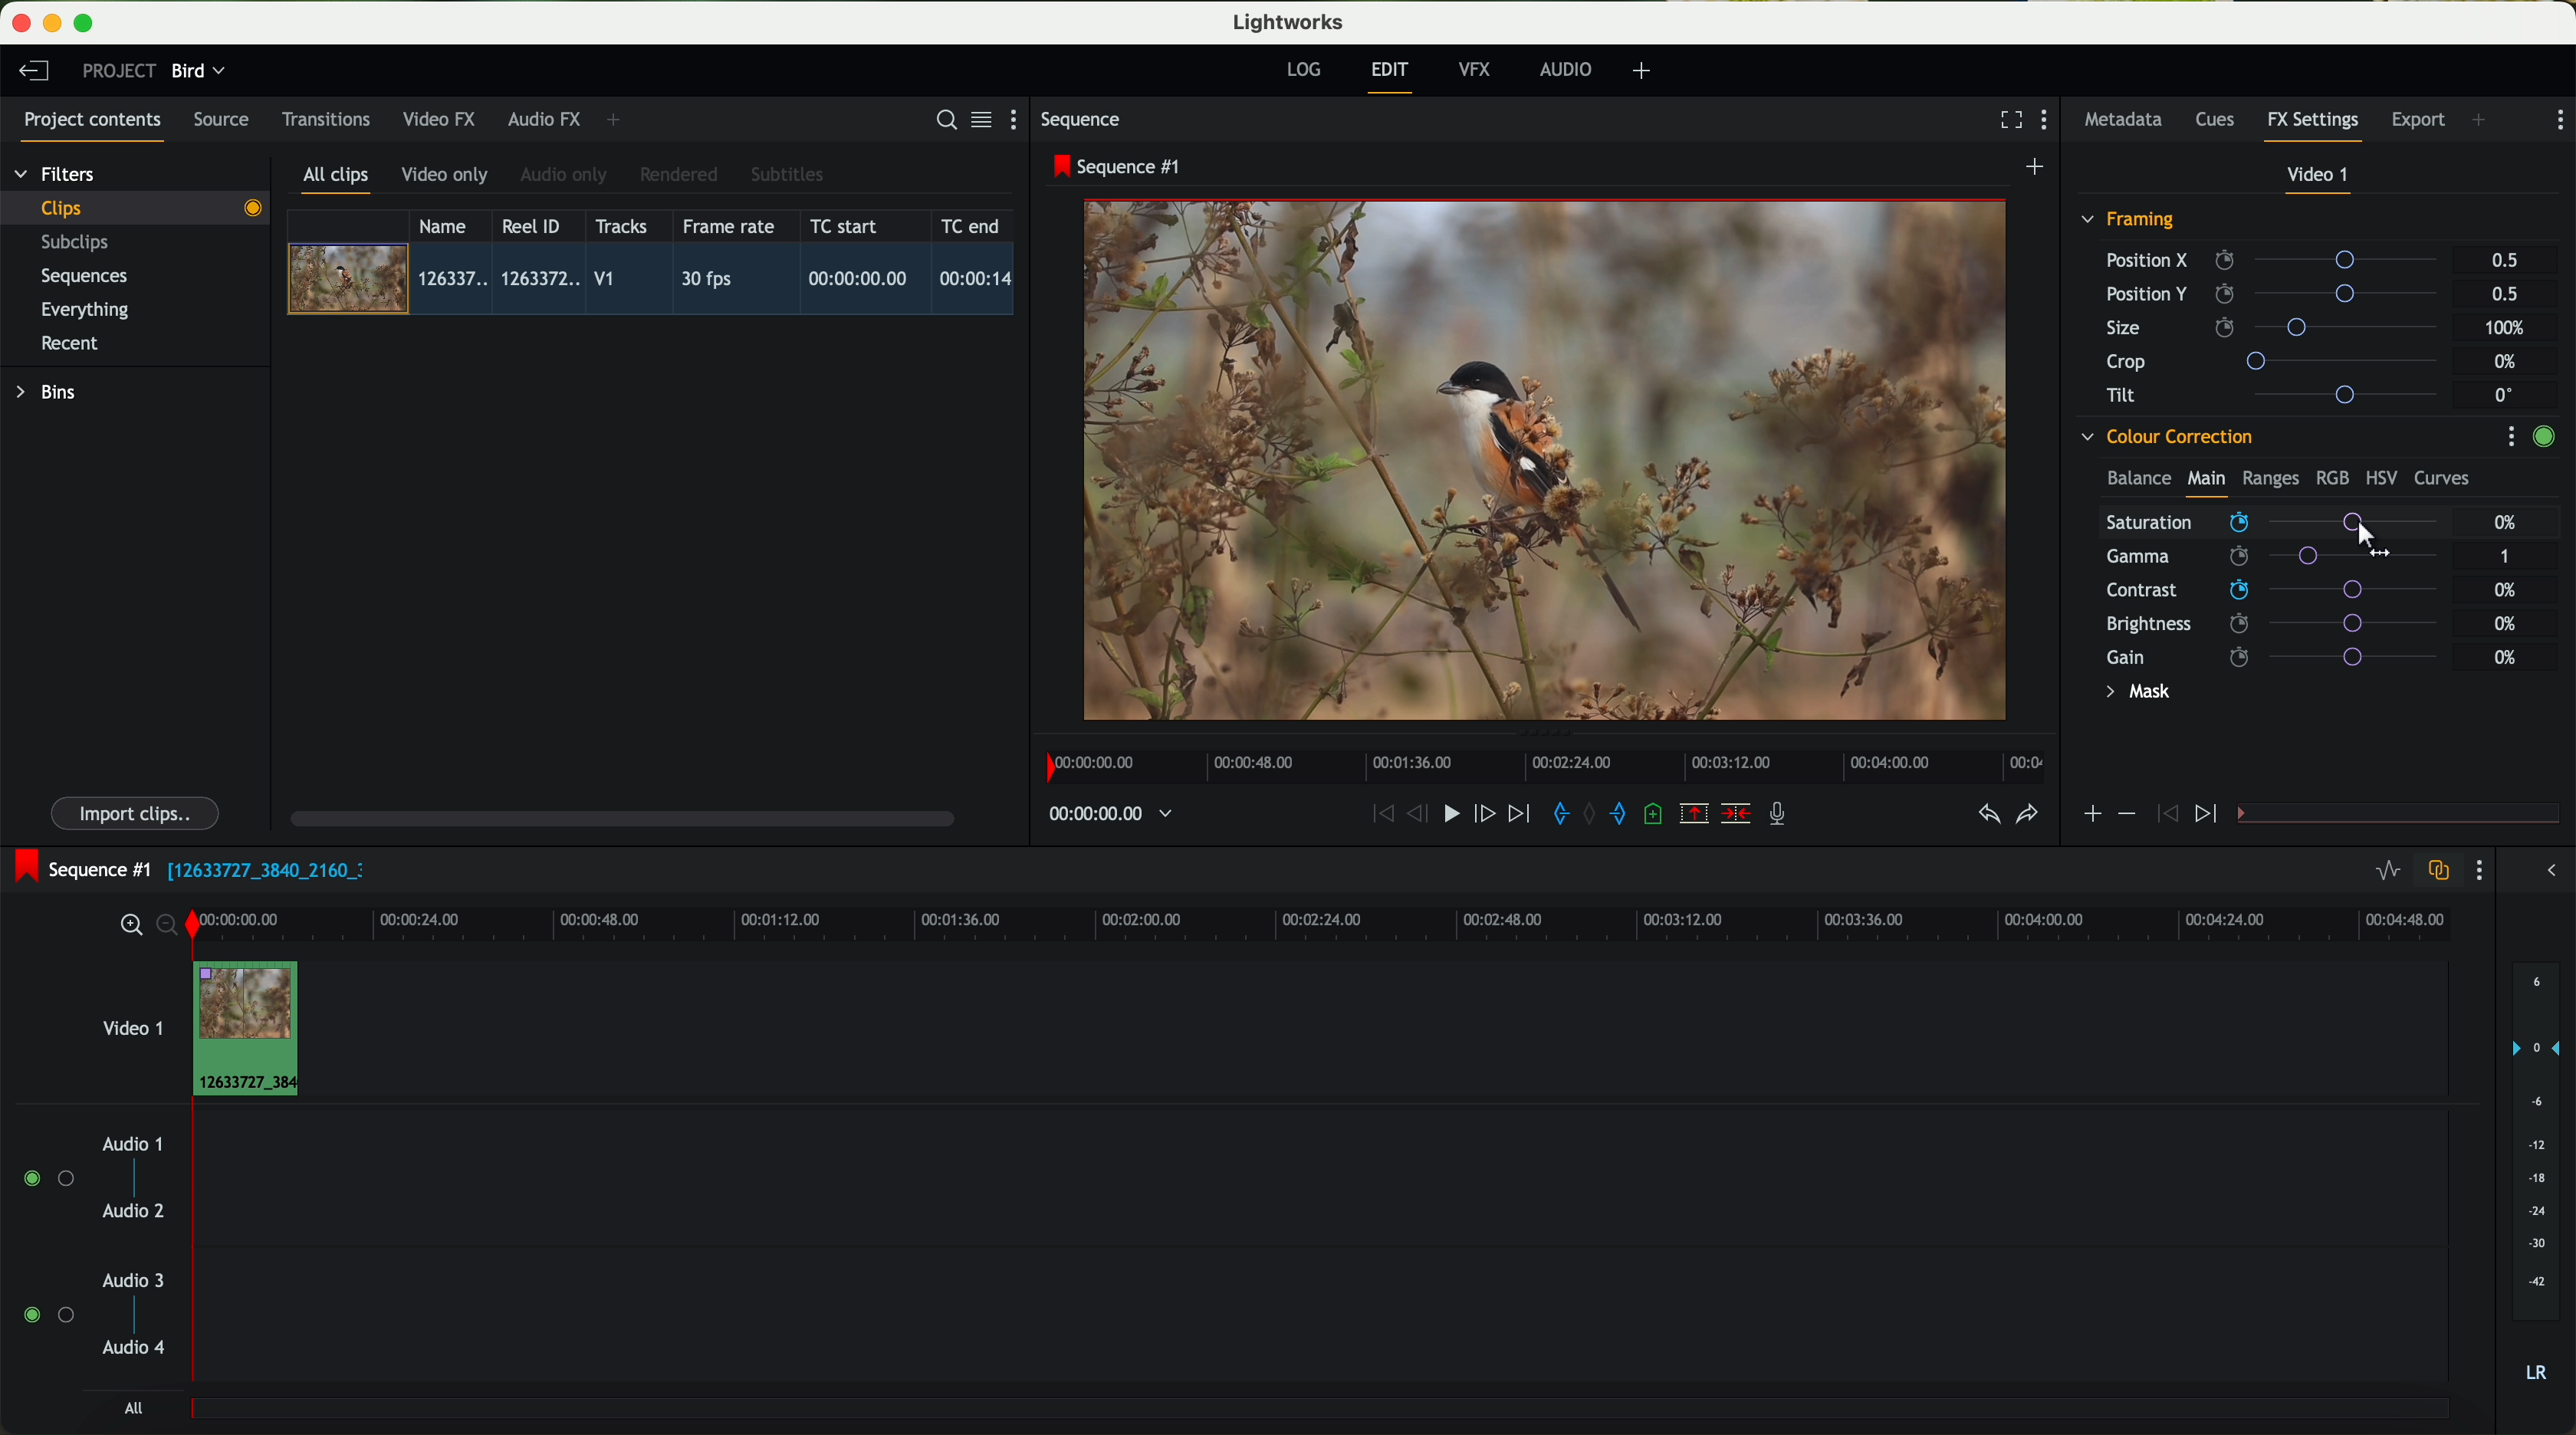 The height and width of the screenshot is (1435, 2576). Describe the element at coordinates (545, 118) in the screenshot. I see `audio FX` at that location.